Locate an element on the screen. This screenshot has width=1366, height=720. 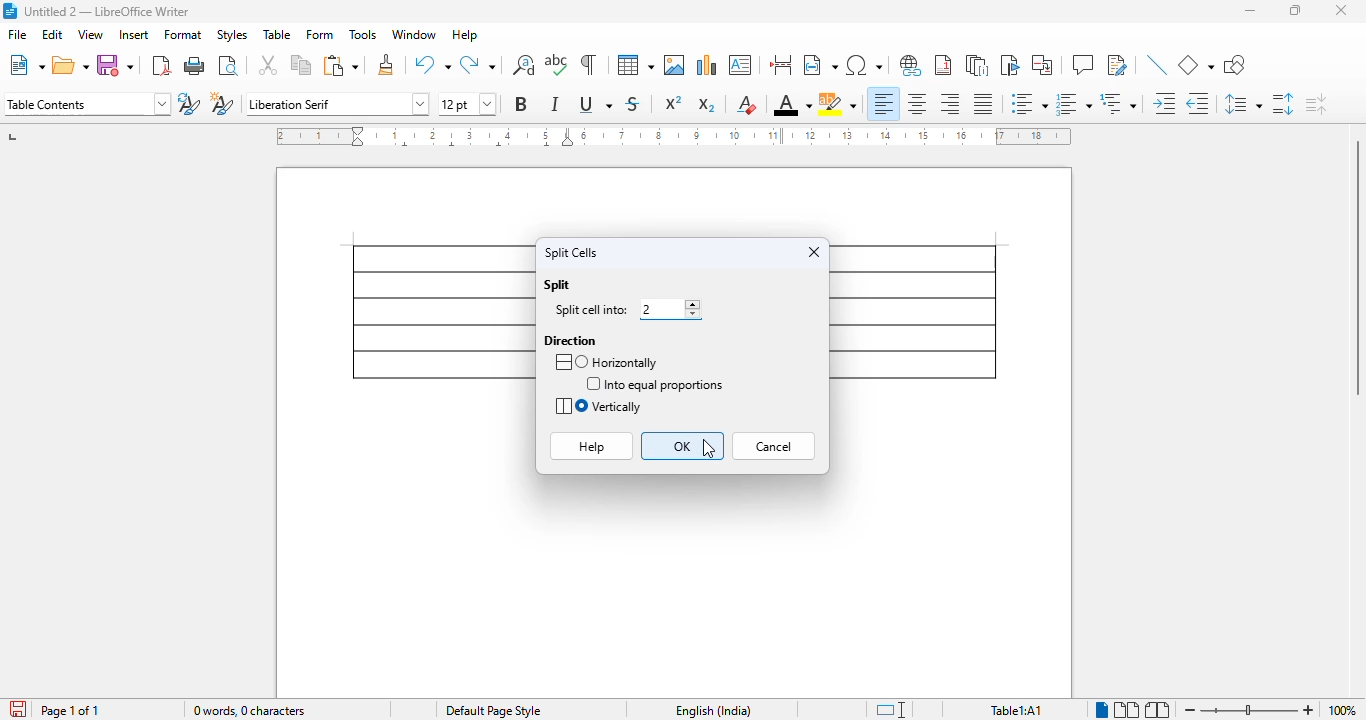
export directly as PDF is located at coordinates (161, 66).